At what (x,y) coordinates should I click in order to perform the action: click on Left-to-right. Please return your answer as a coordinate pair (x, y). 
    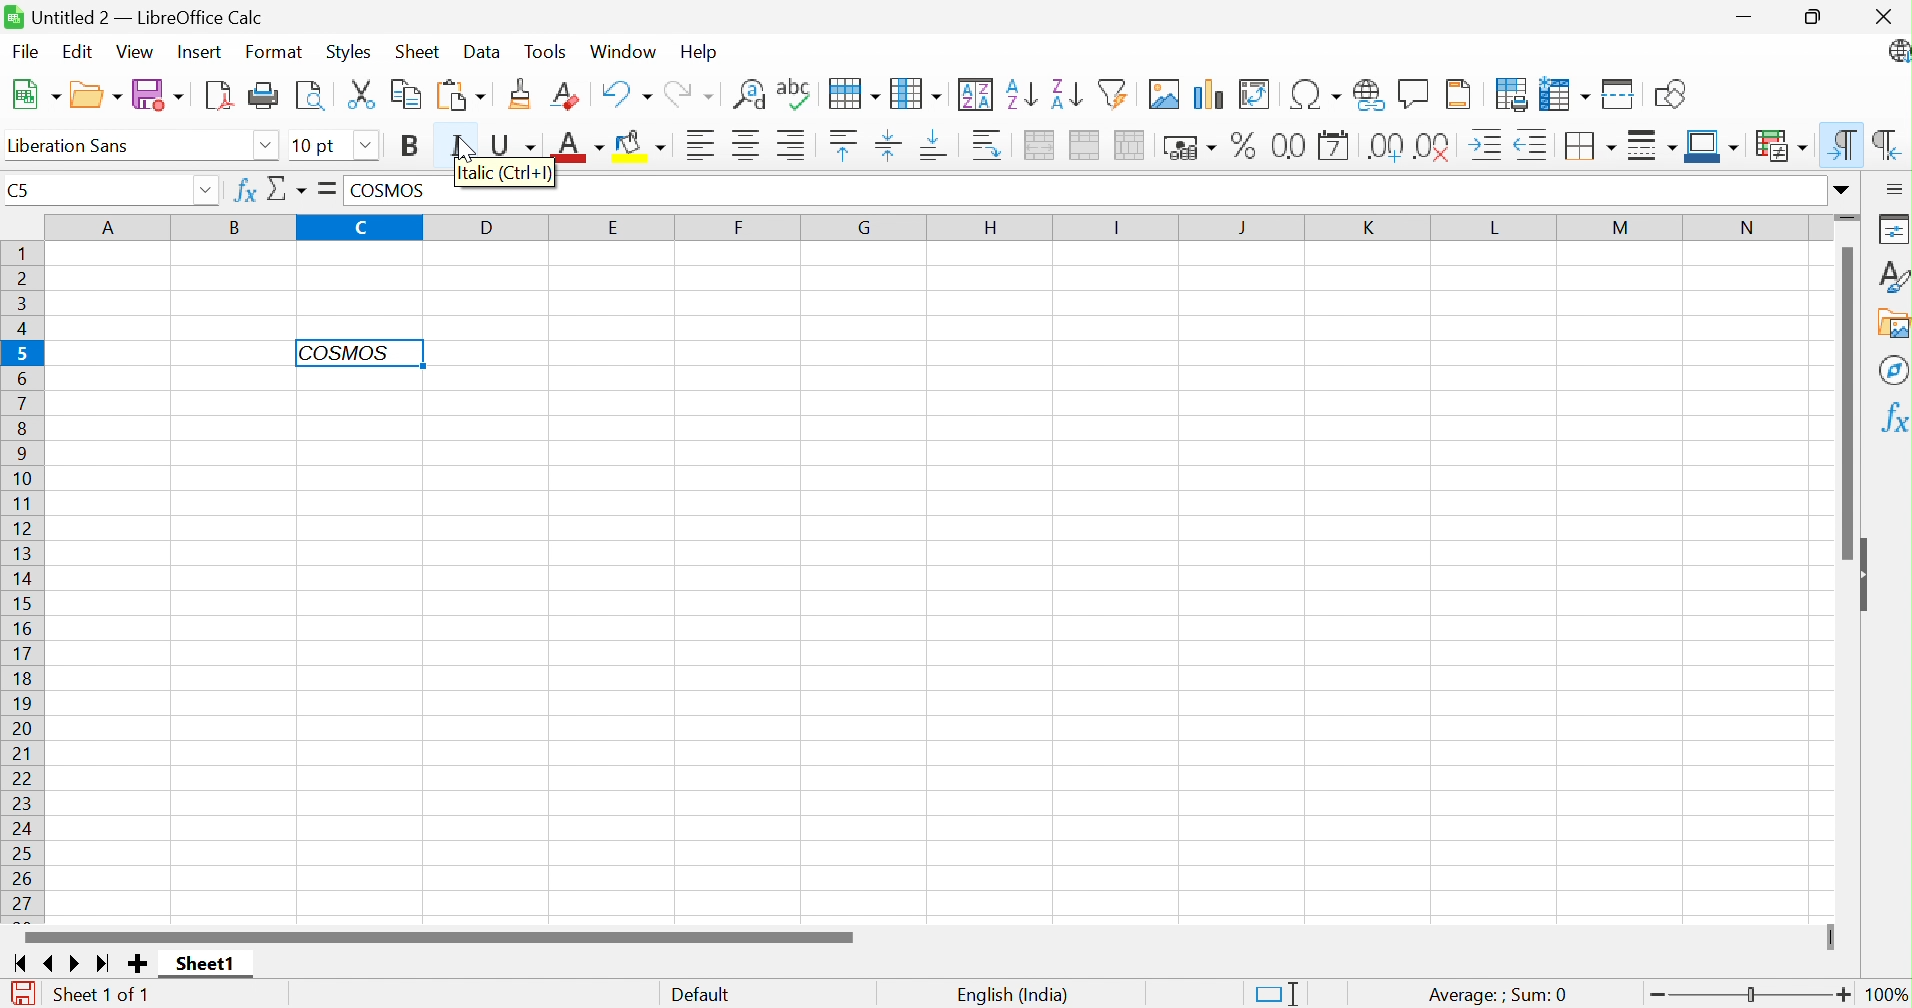
    Looking at the image, I should click on (1844, 143).